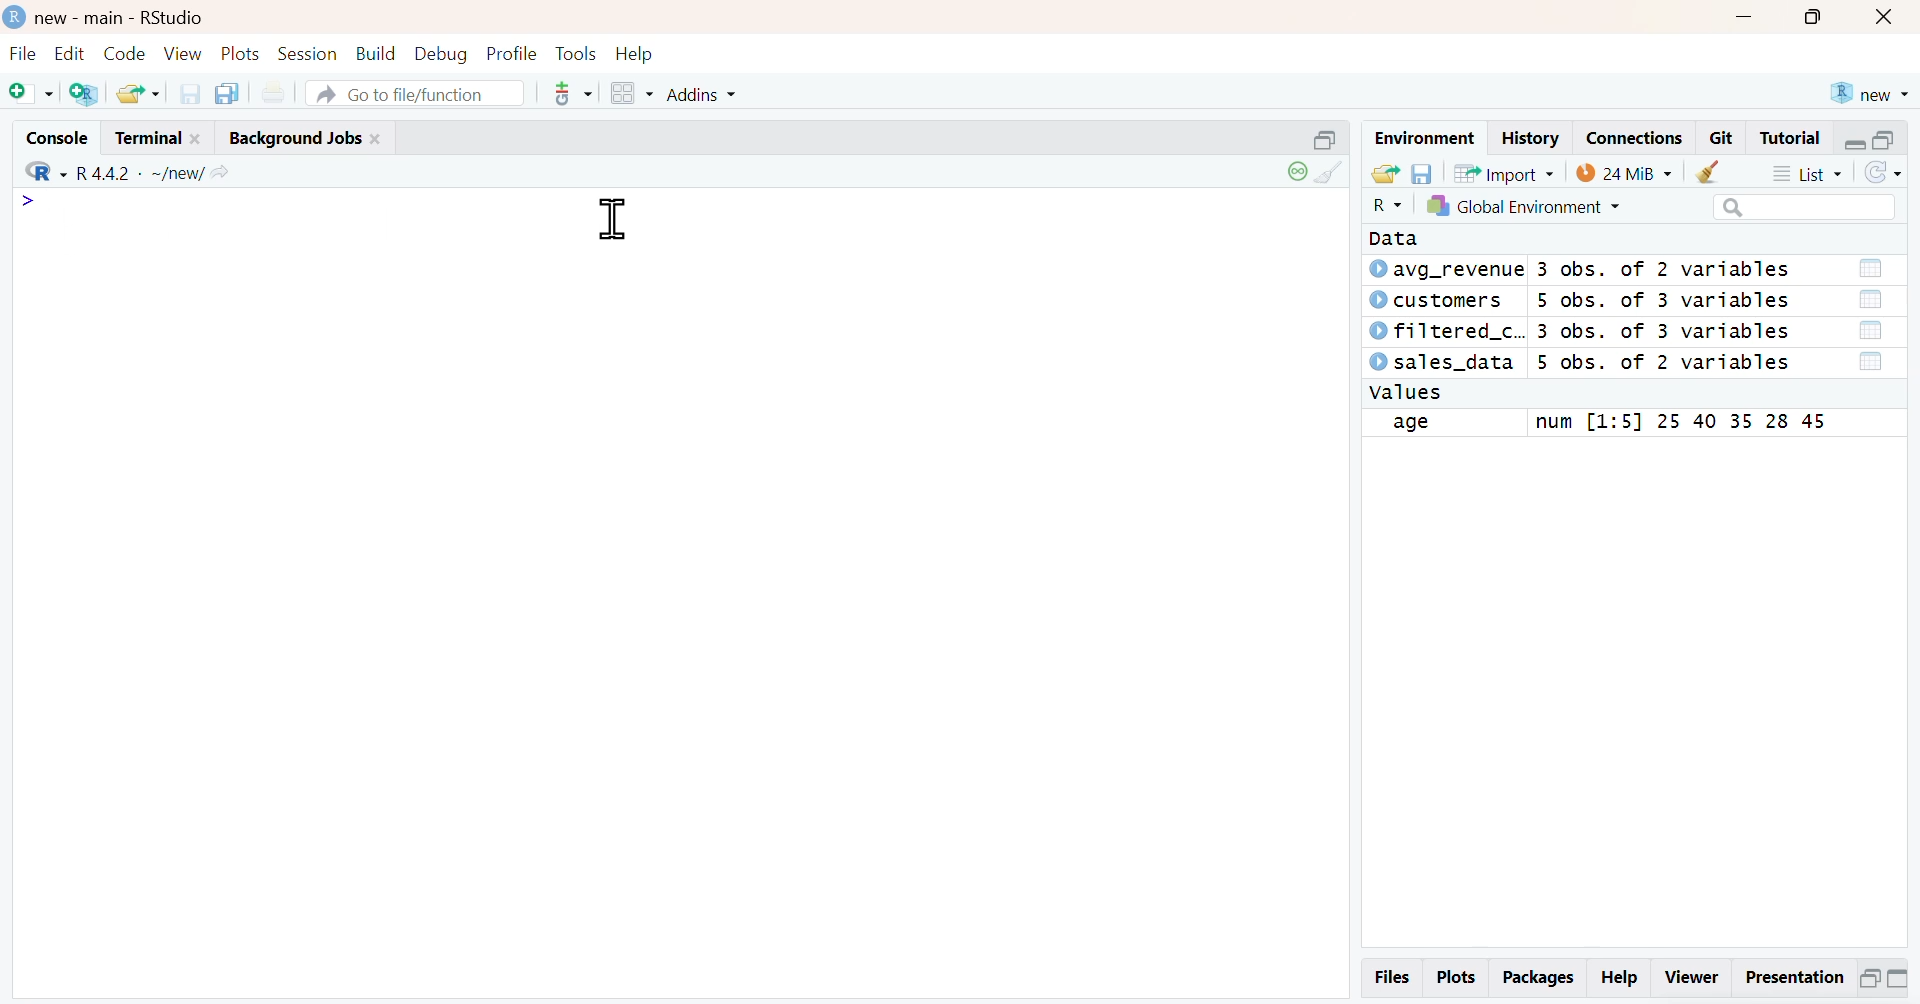 Image resolution: width=1920 pixels, height=1004 pixels. Describe the element at coordinates (58, 137) in the screenshot. I see `Console` at that location.